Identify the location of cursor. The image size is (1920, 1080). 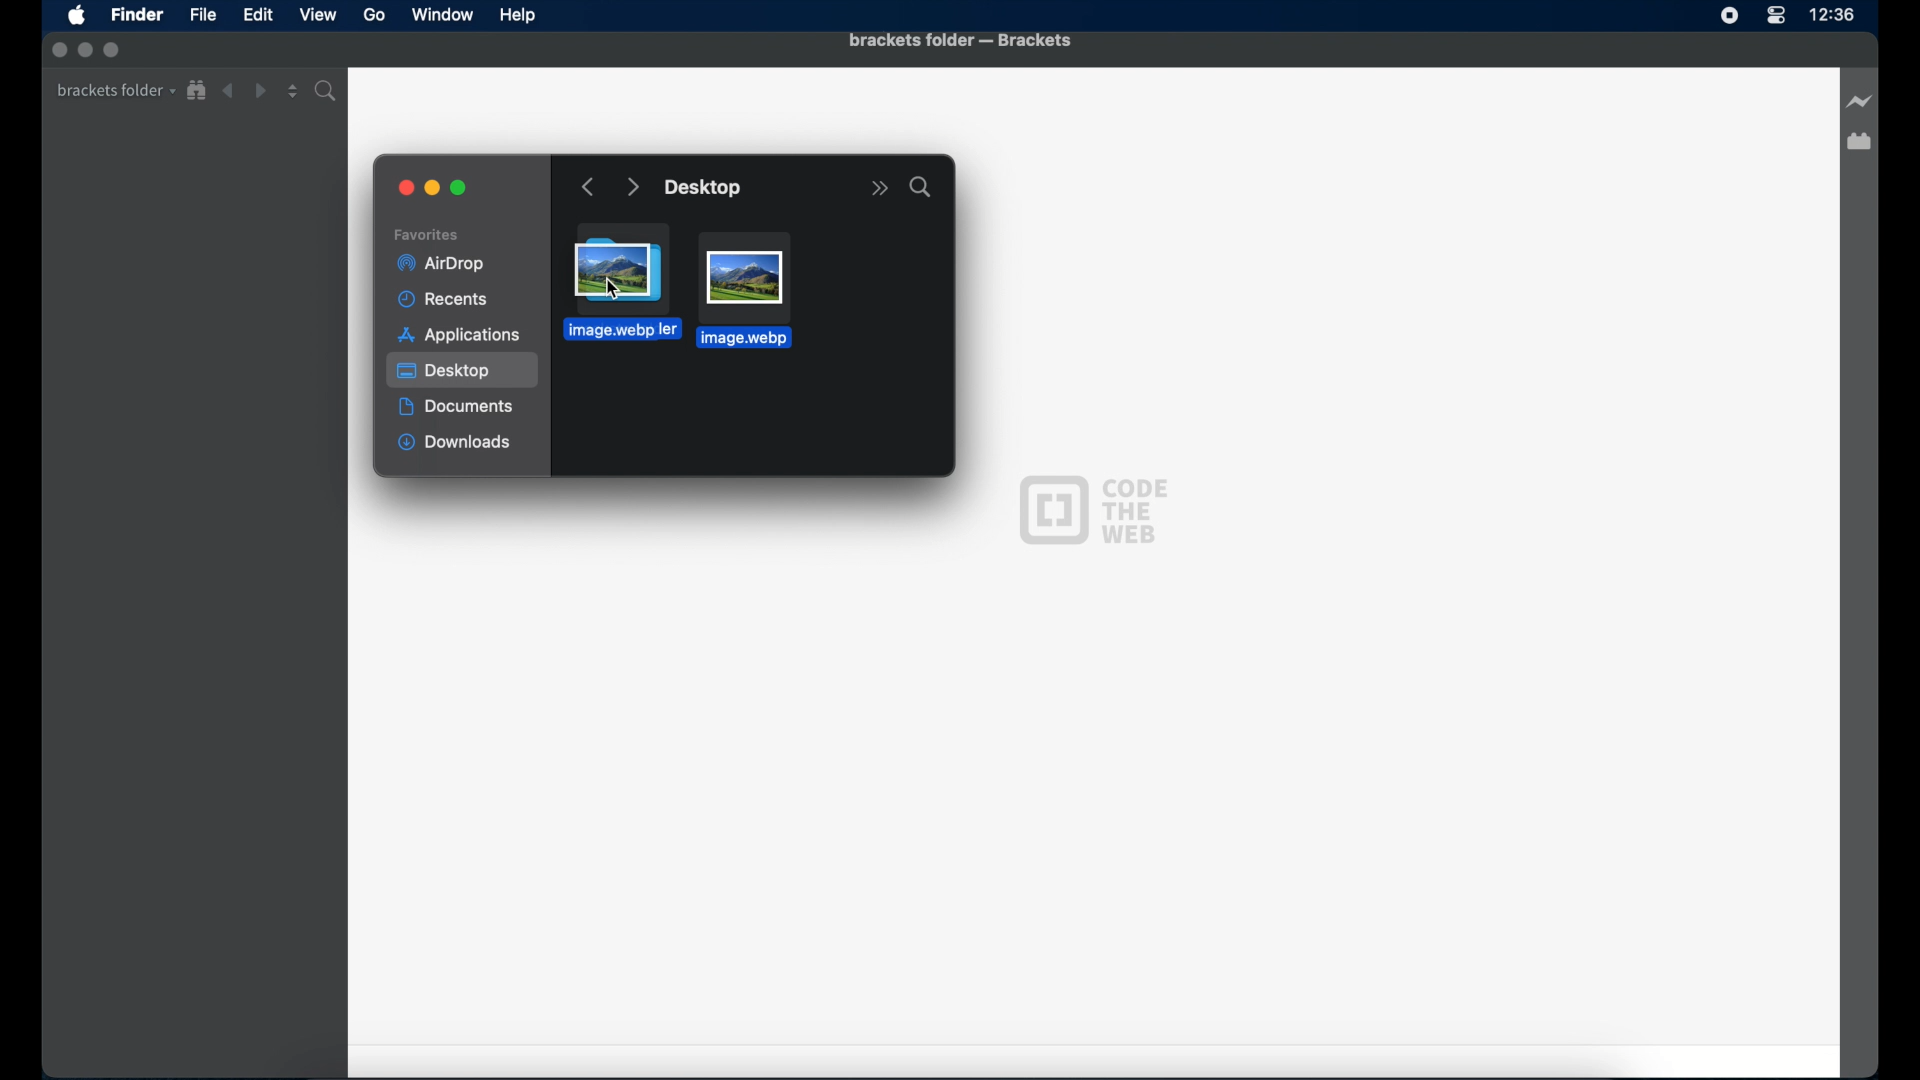
(612, 288).